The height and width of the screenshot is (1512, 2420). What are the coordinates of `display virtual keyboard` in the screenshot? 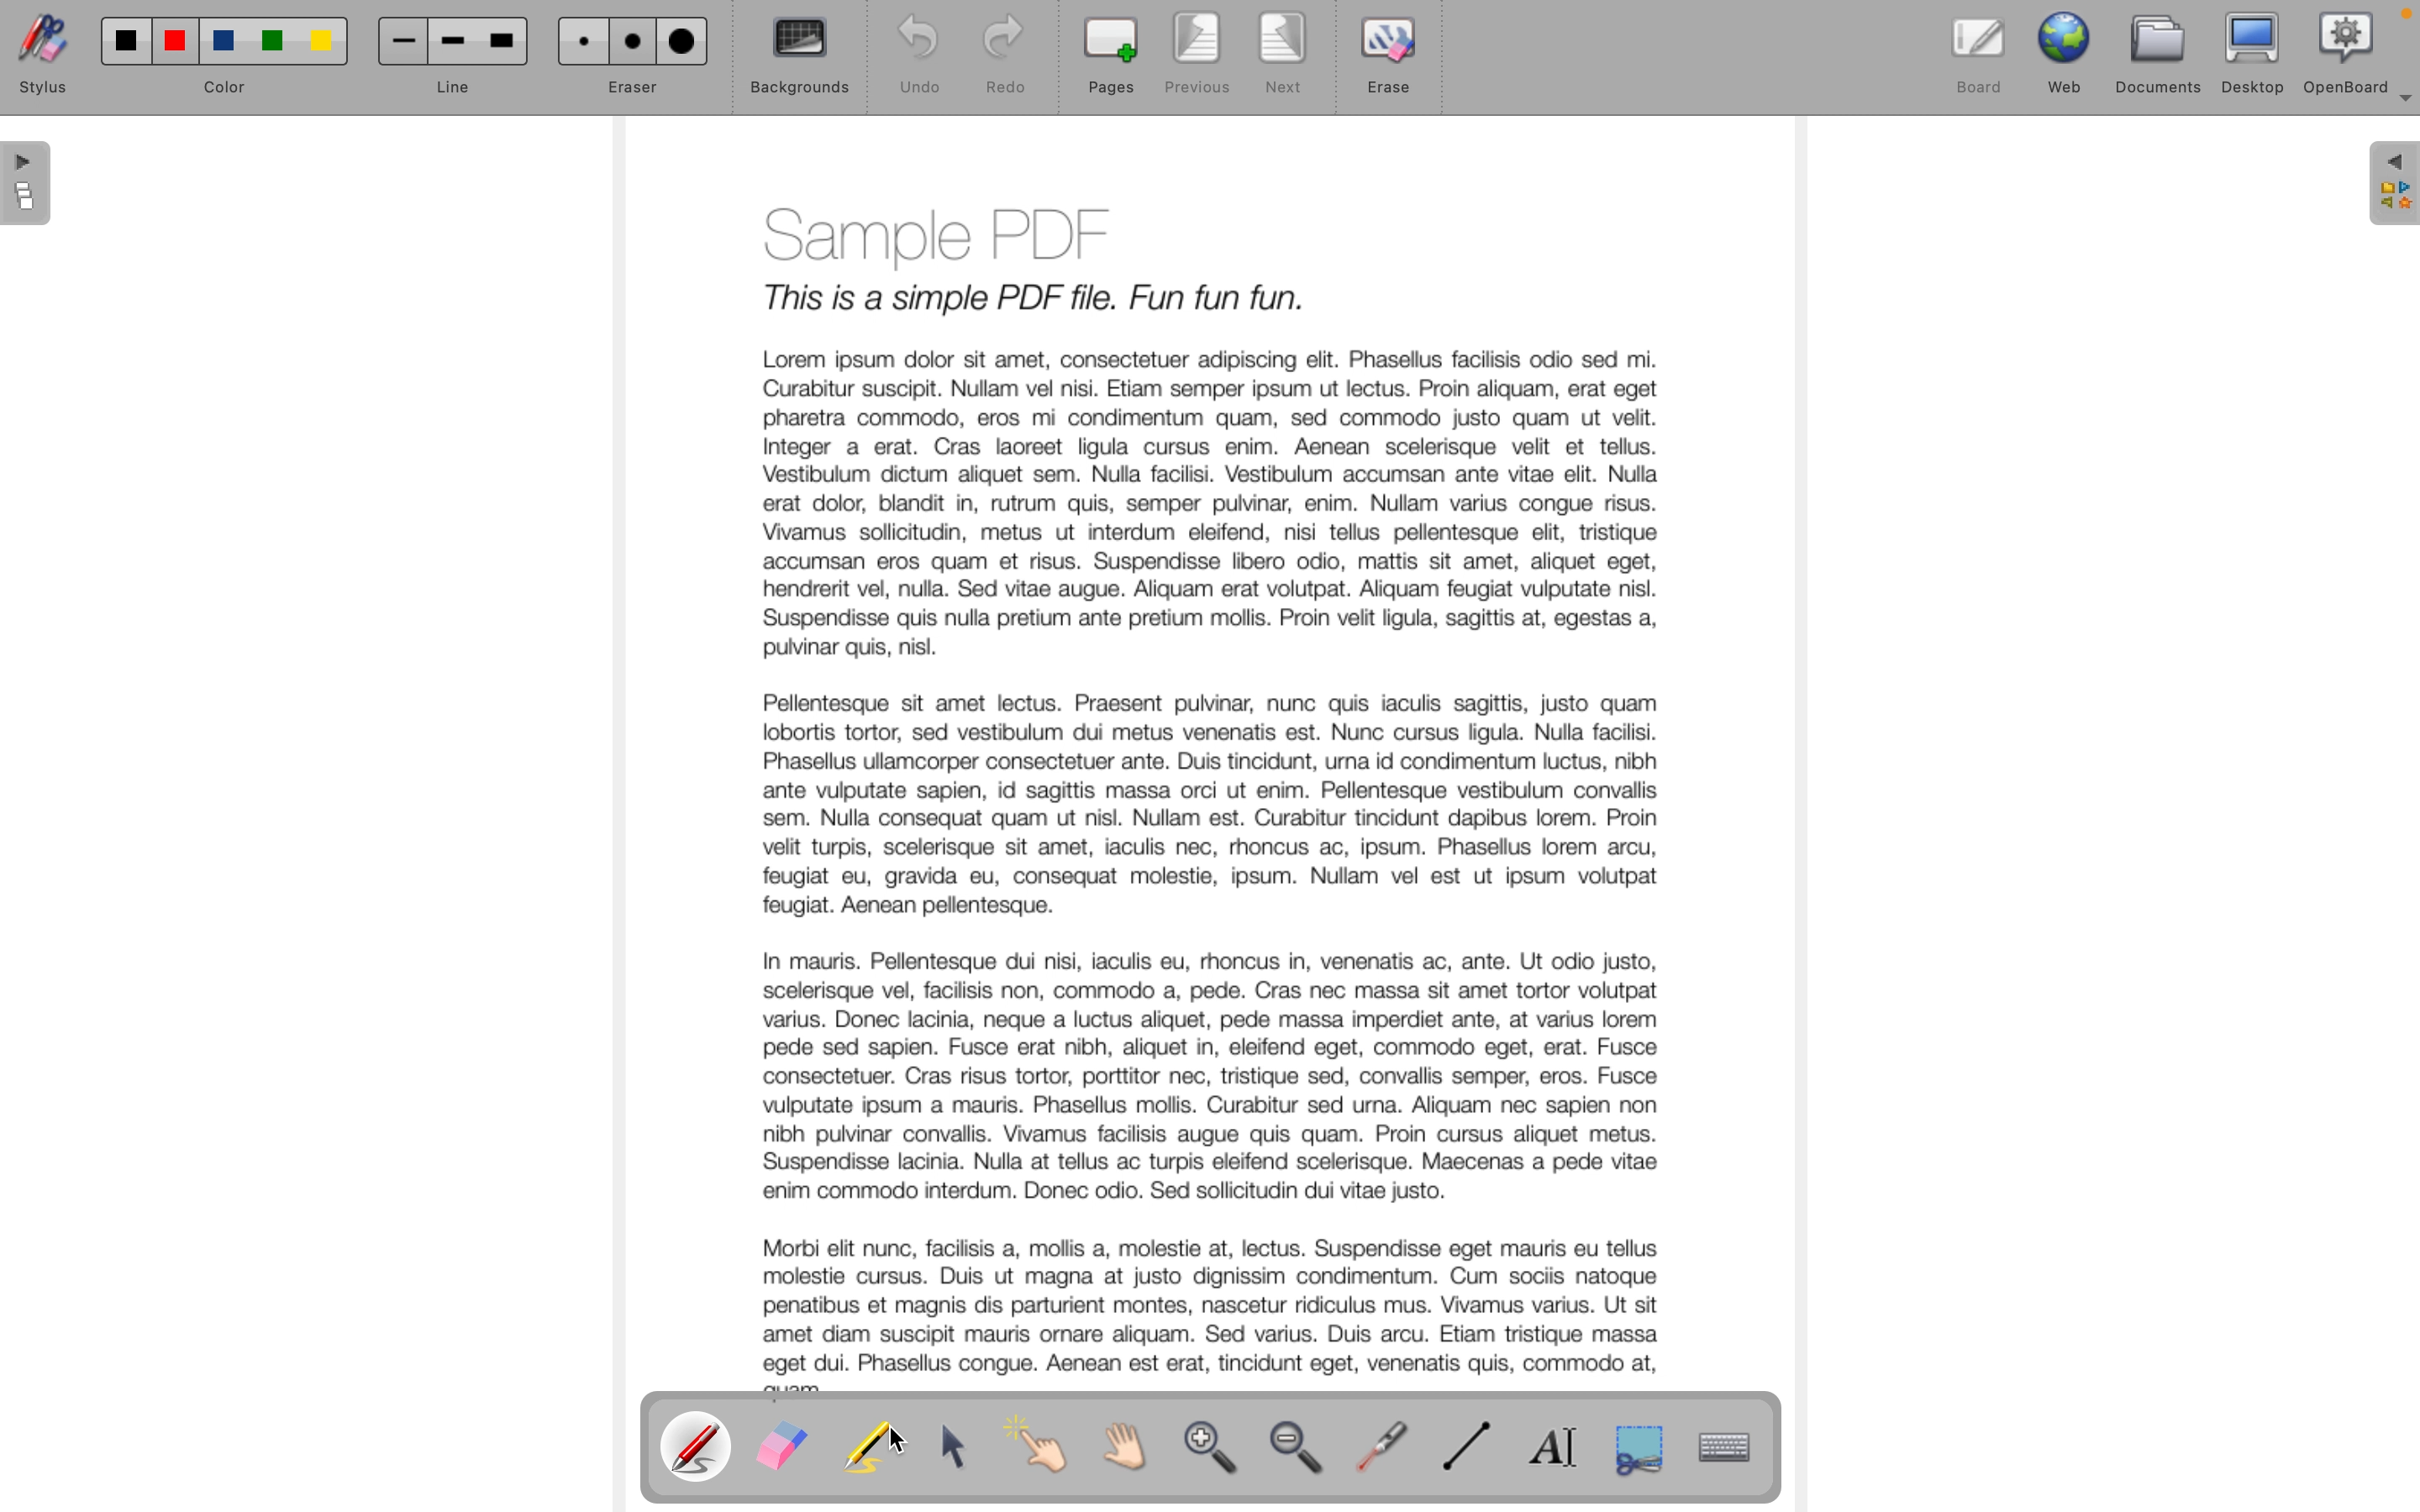 It's located at (1743, 1447).